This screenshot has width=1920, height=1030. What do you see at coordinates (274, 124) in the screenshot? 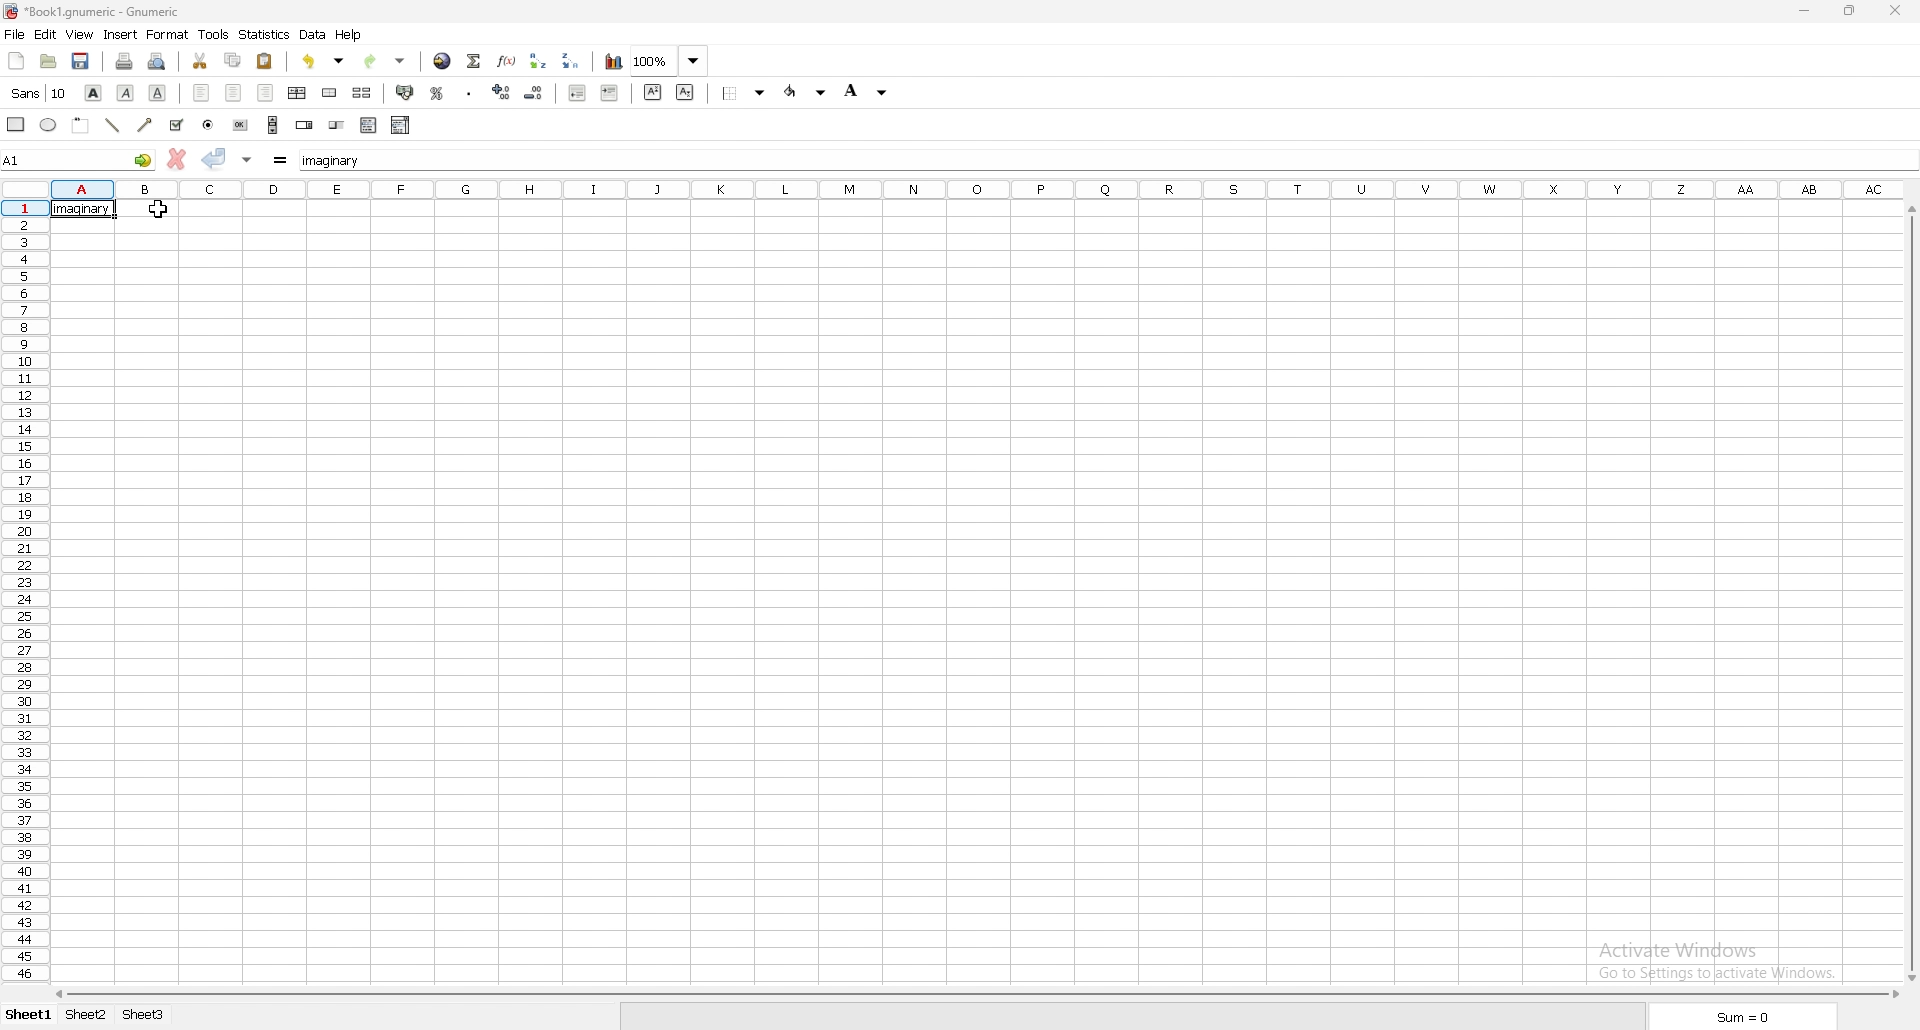
I see `scroll bar` at bounding box center [274, 124].